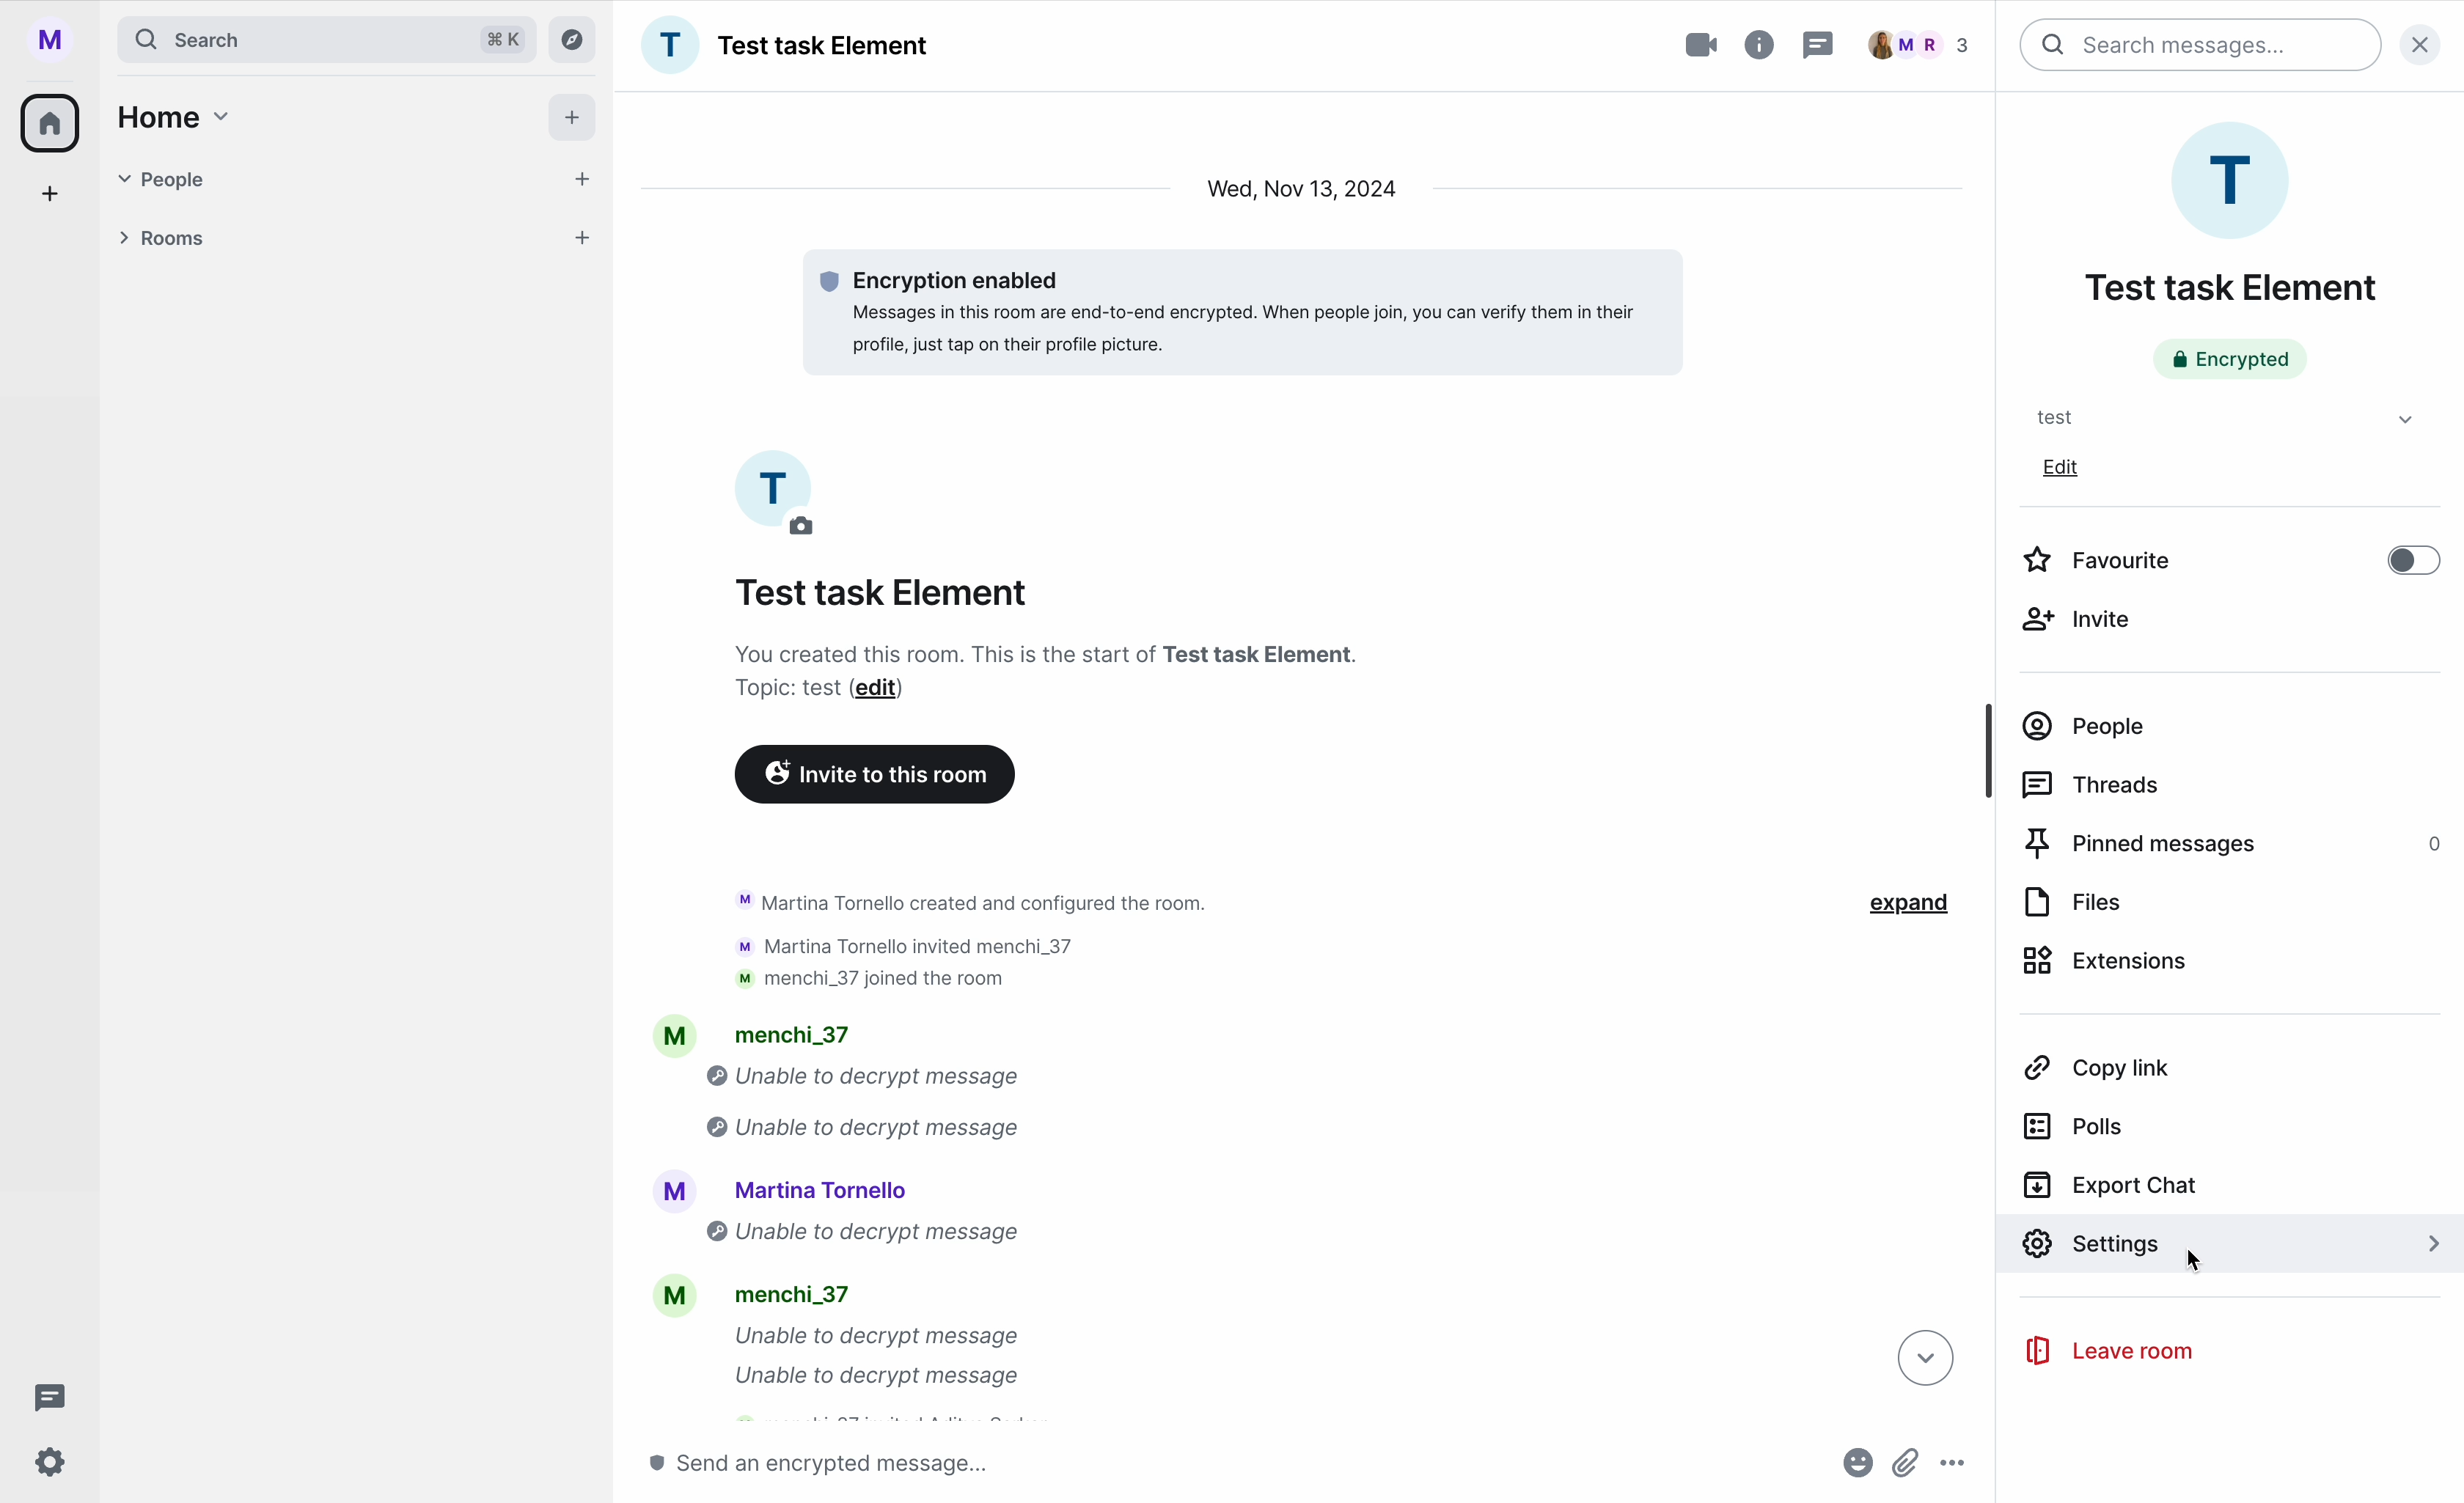  Describe the element at coordinates (1986, 752) in the screenshot. I see `scroll` at that location.